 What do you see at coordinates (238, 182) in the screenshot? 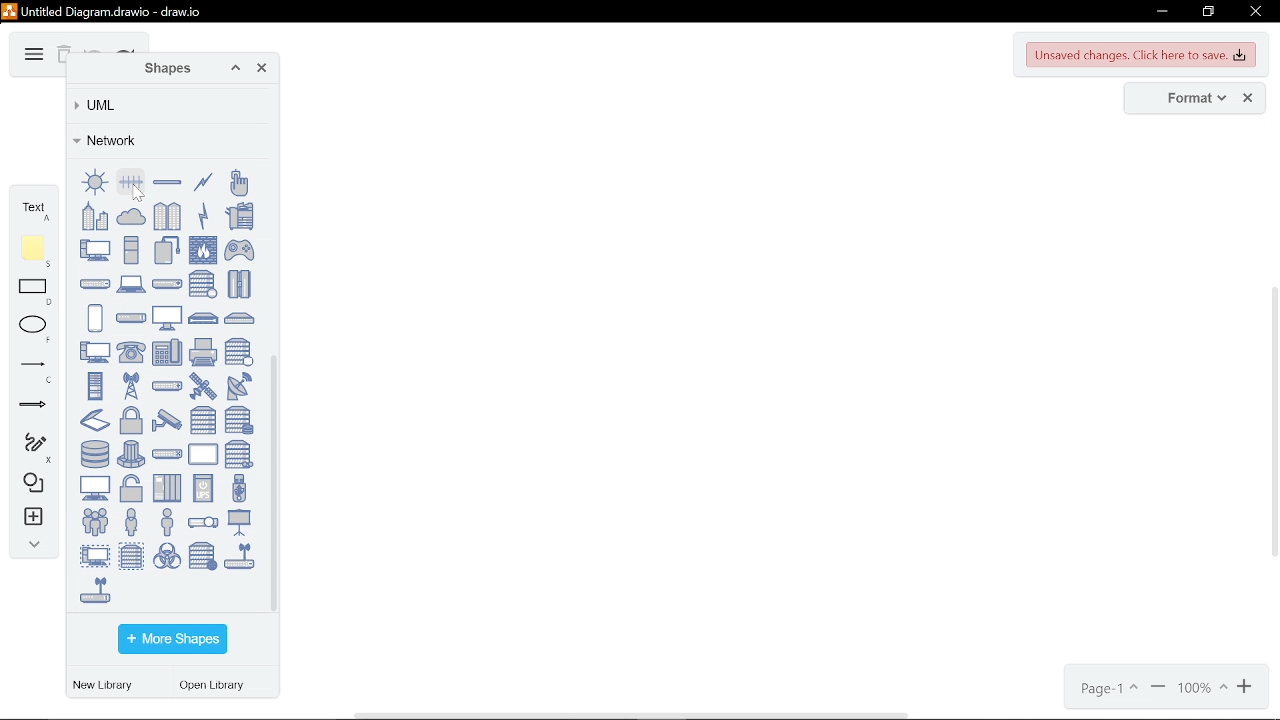
I see `biometric reader` at bounding box center [238, 182].